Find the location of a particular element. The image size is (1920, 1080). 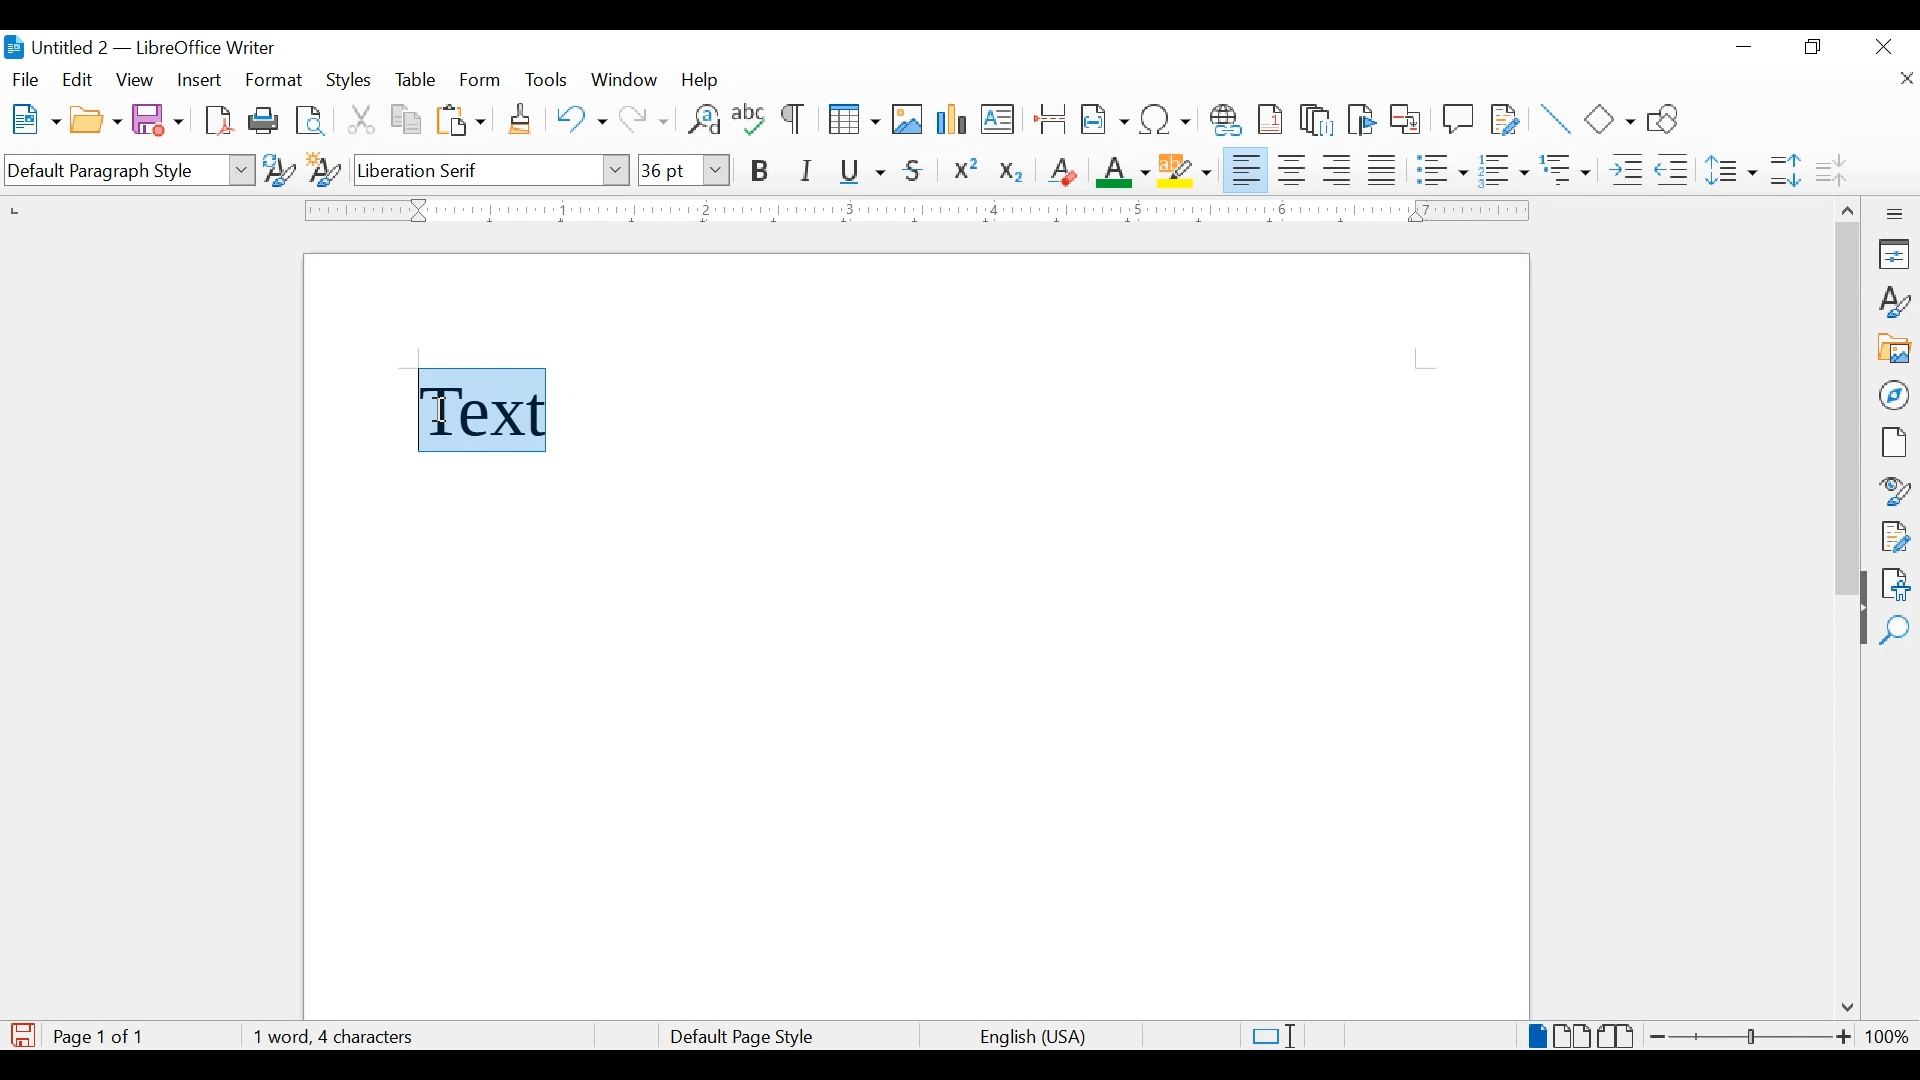

find is located at coordinates (1895, 631).